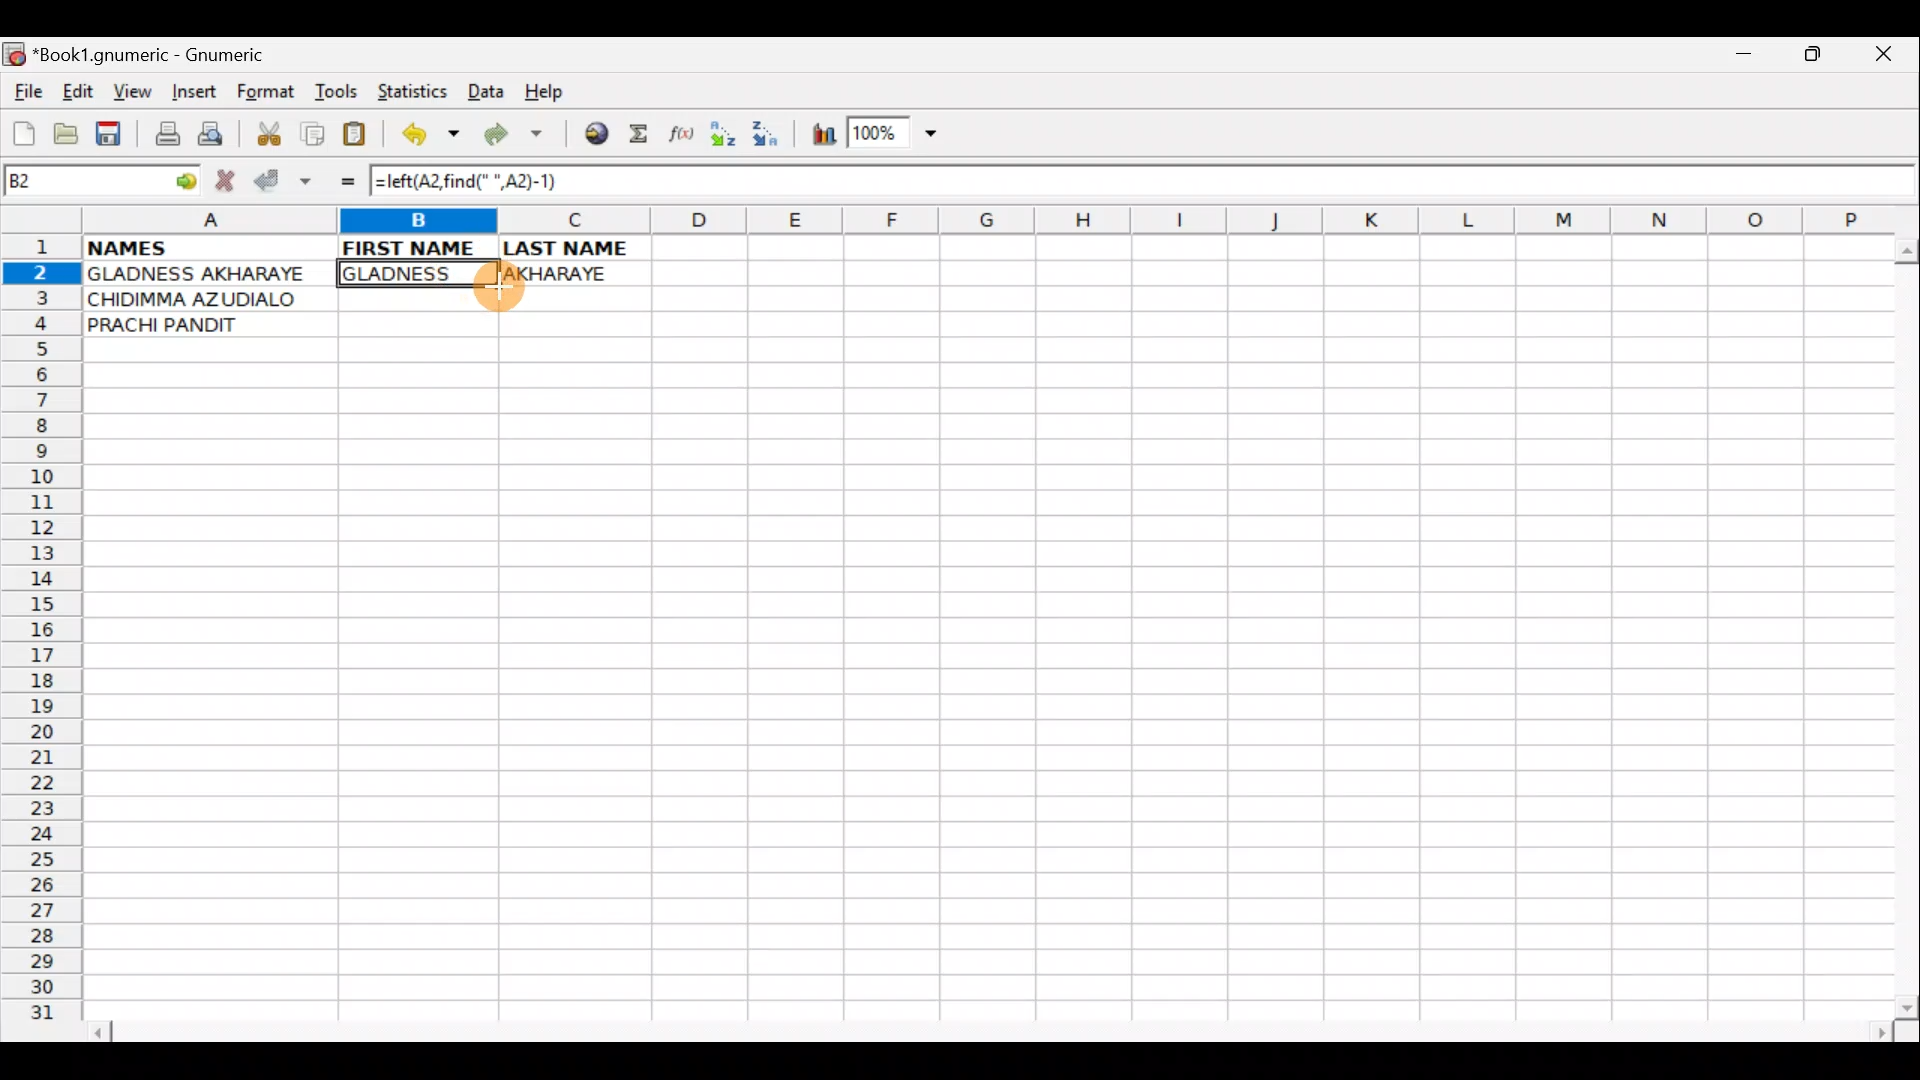  What do you see at coordinates (184, 178) in the screenshot?
I see `go to` at bounding box center [184, 178].